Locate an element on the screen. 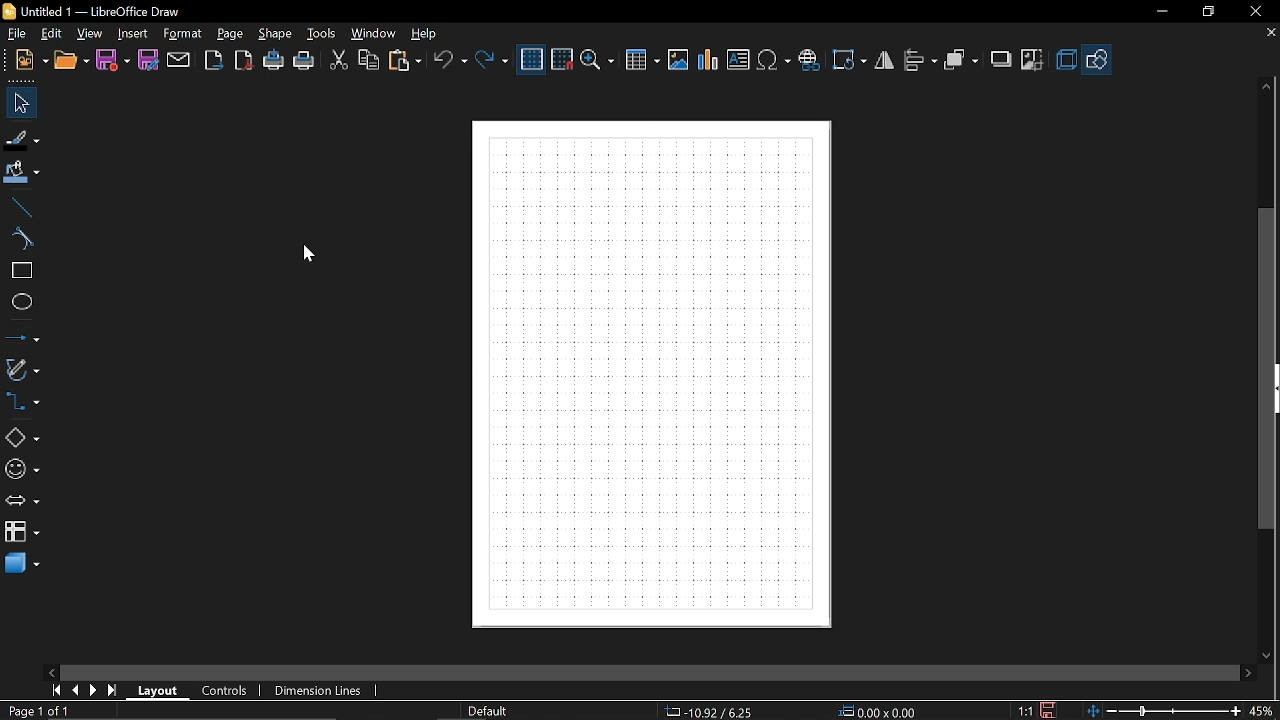 This screenshot has width=1280, height=720. Import as pdf is located at coordinates (246, 61).